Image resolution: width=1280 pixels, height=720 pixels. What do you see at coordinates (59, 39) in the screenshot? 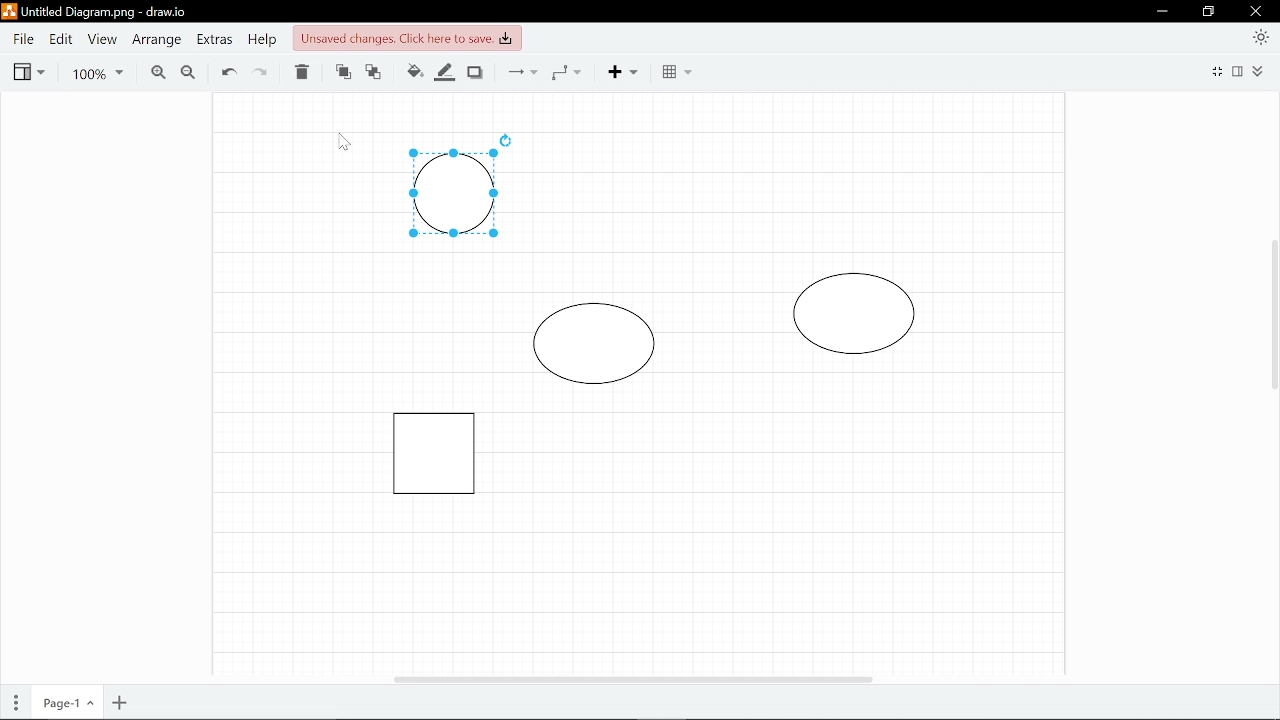
I see `Edit` at bounding box center [59, 39].